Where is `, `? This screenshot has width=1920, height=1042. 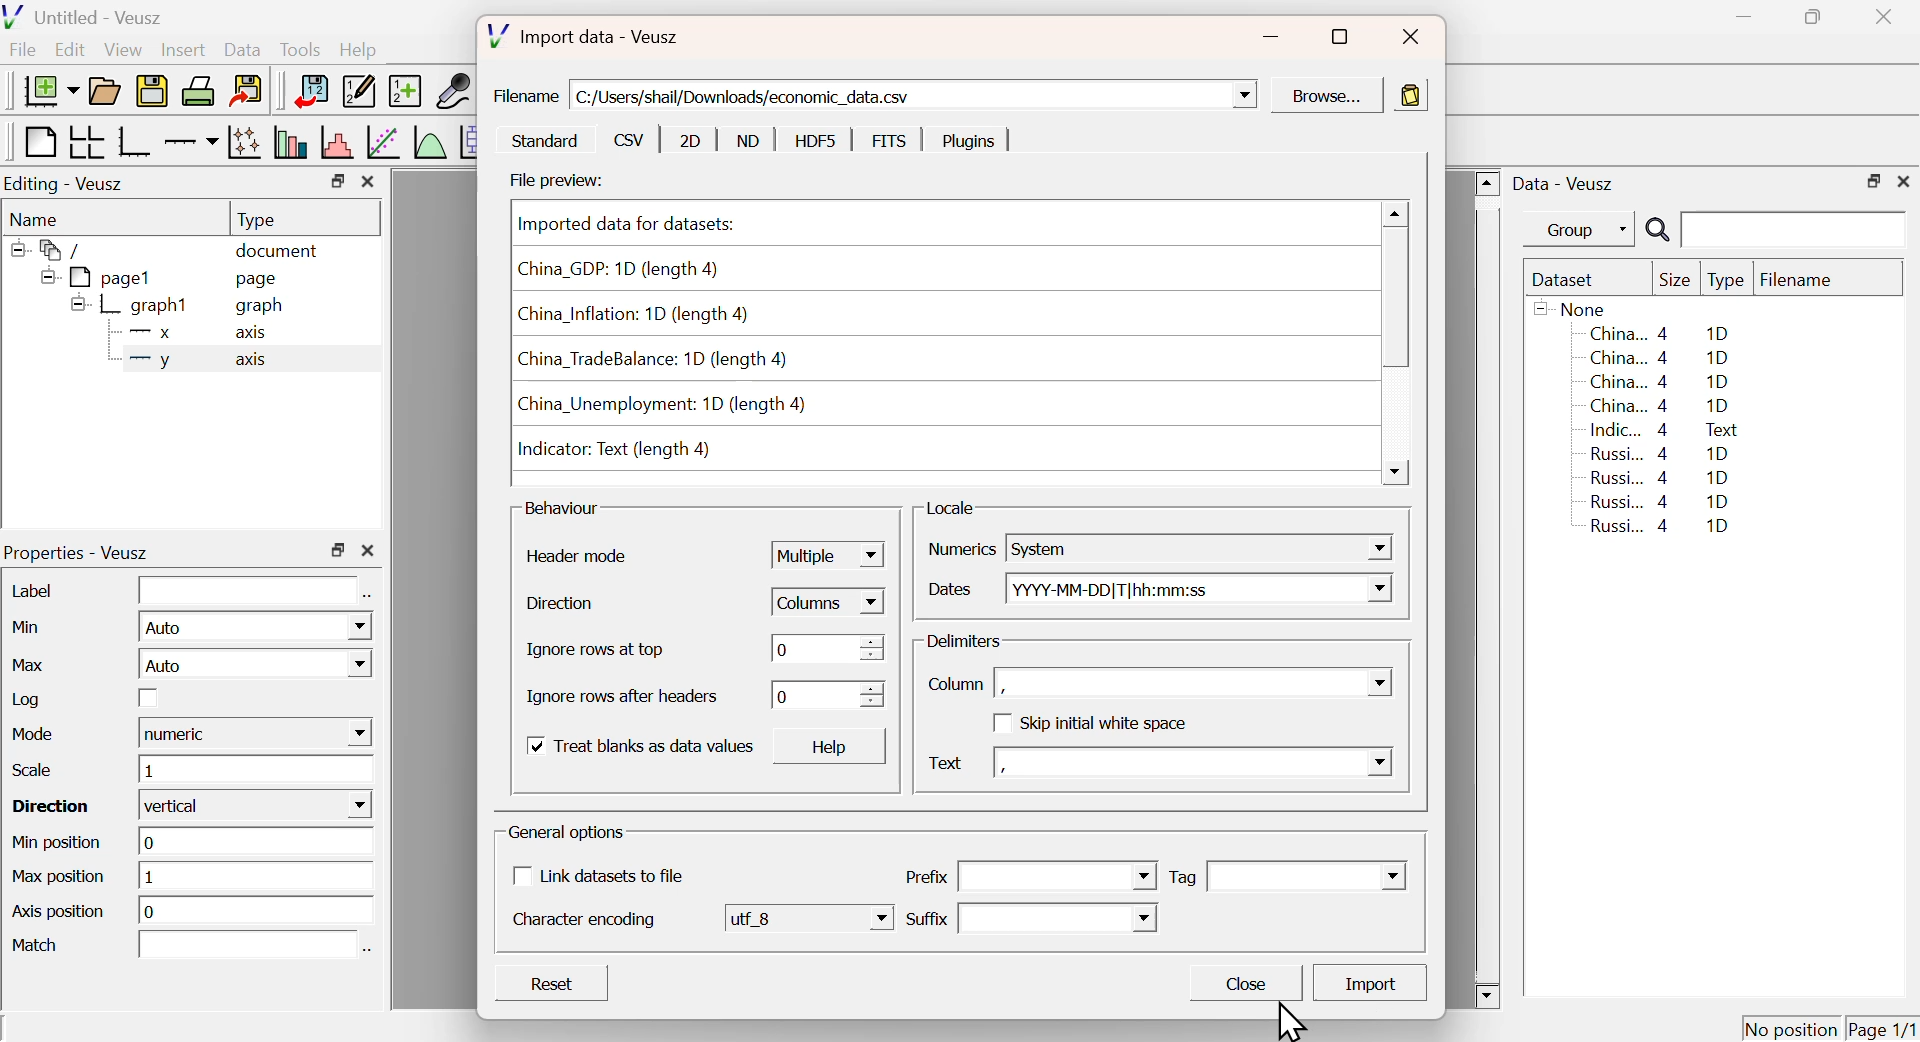
,  is located at coordinates (1194, 763).